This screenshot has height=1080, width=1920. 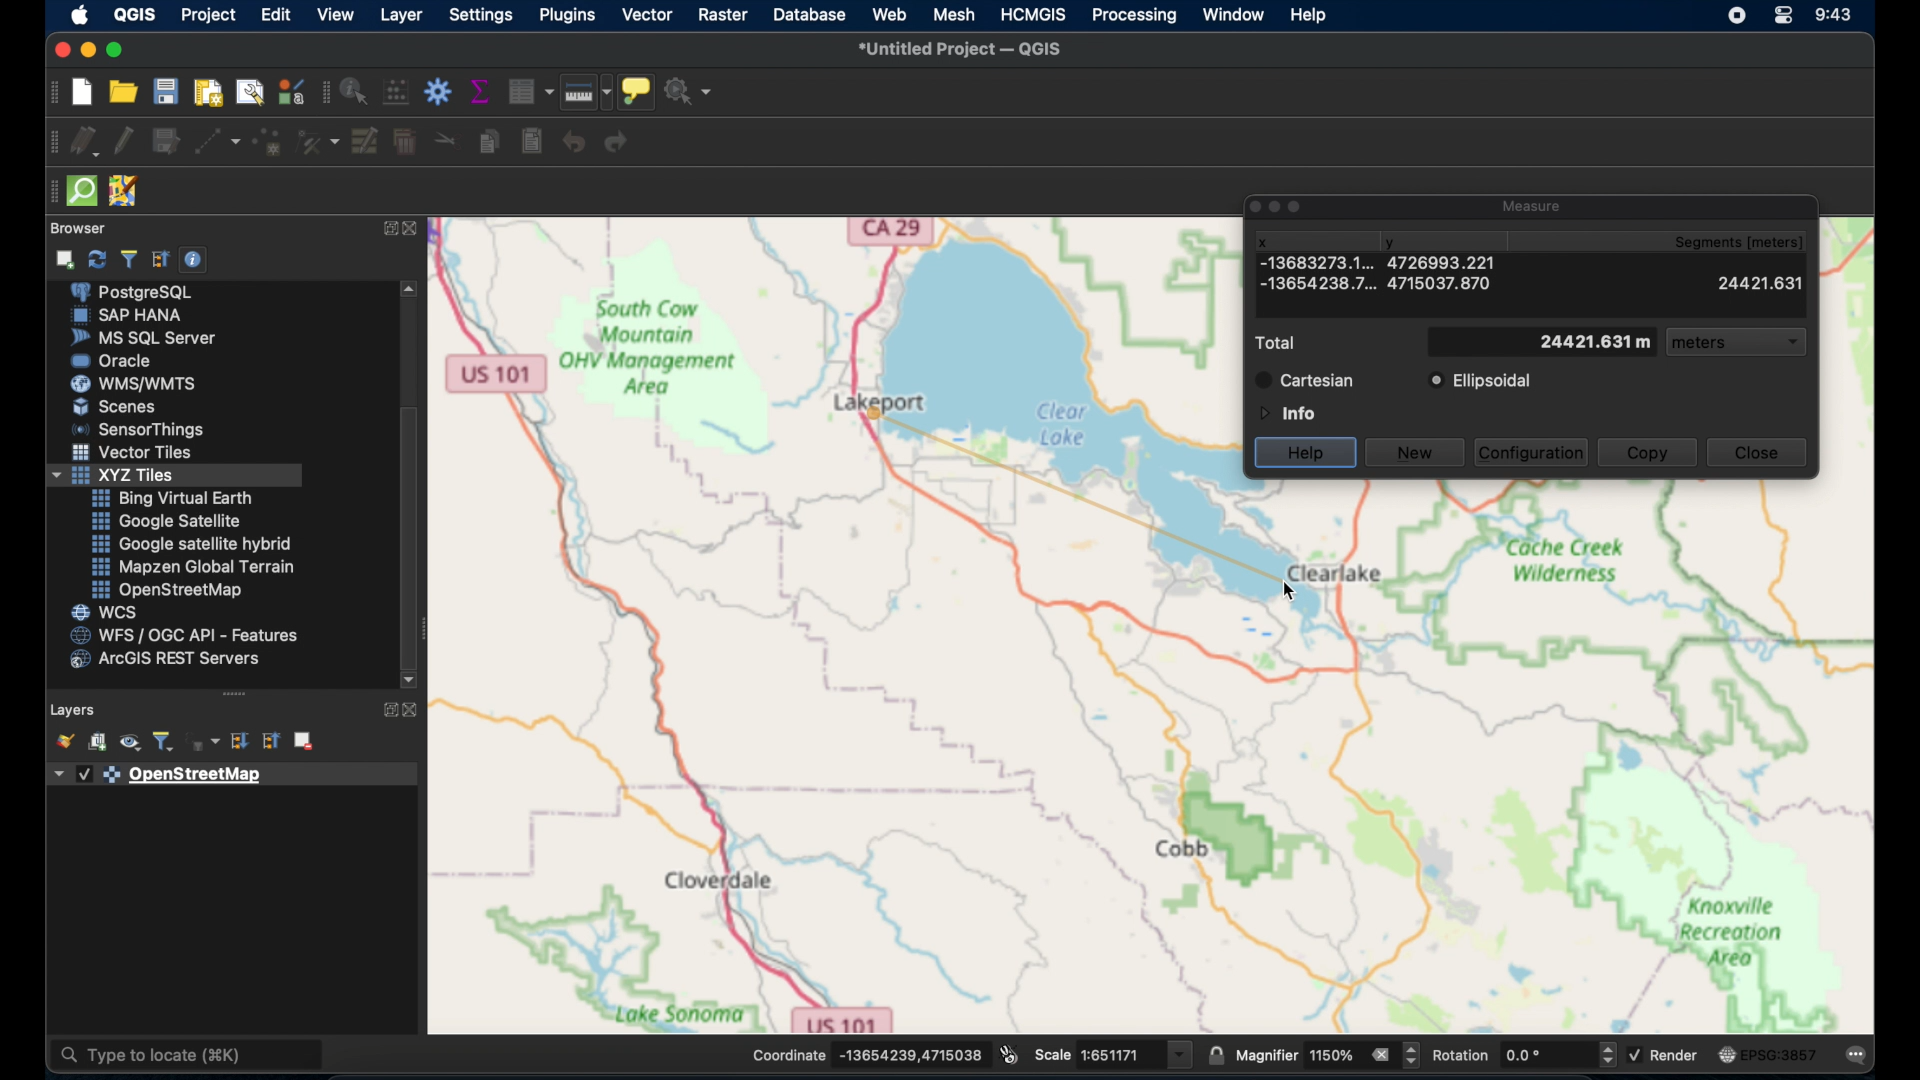 What do you see at coordinates (1534, 203) in the screenshot?
I see `measure` at bounding box center [1534, 203].